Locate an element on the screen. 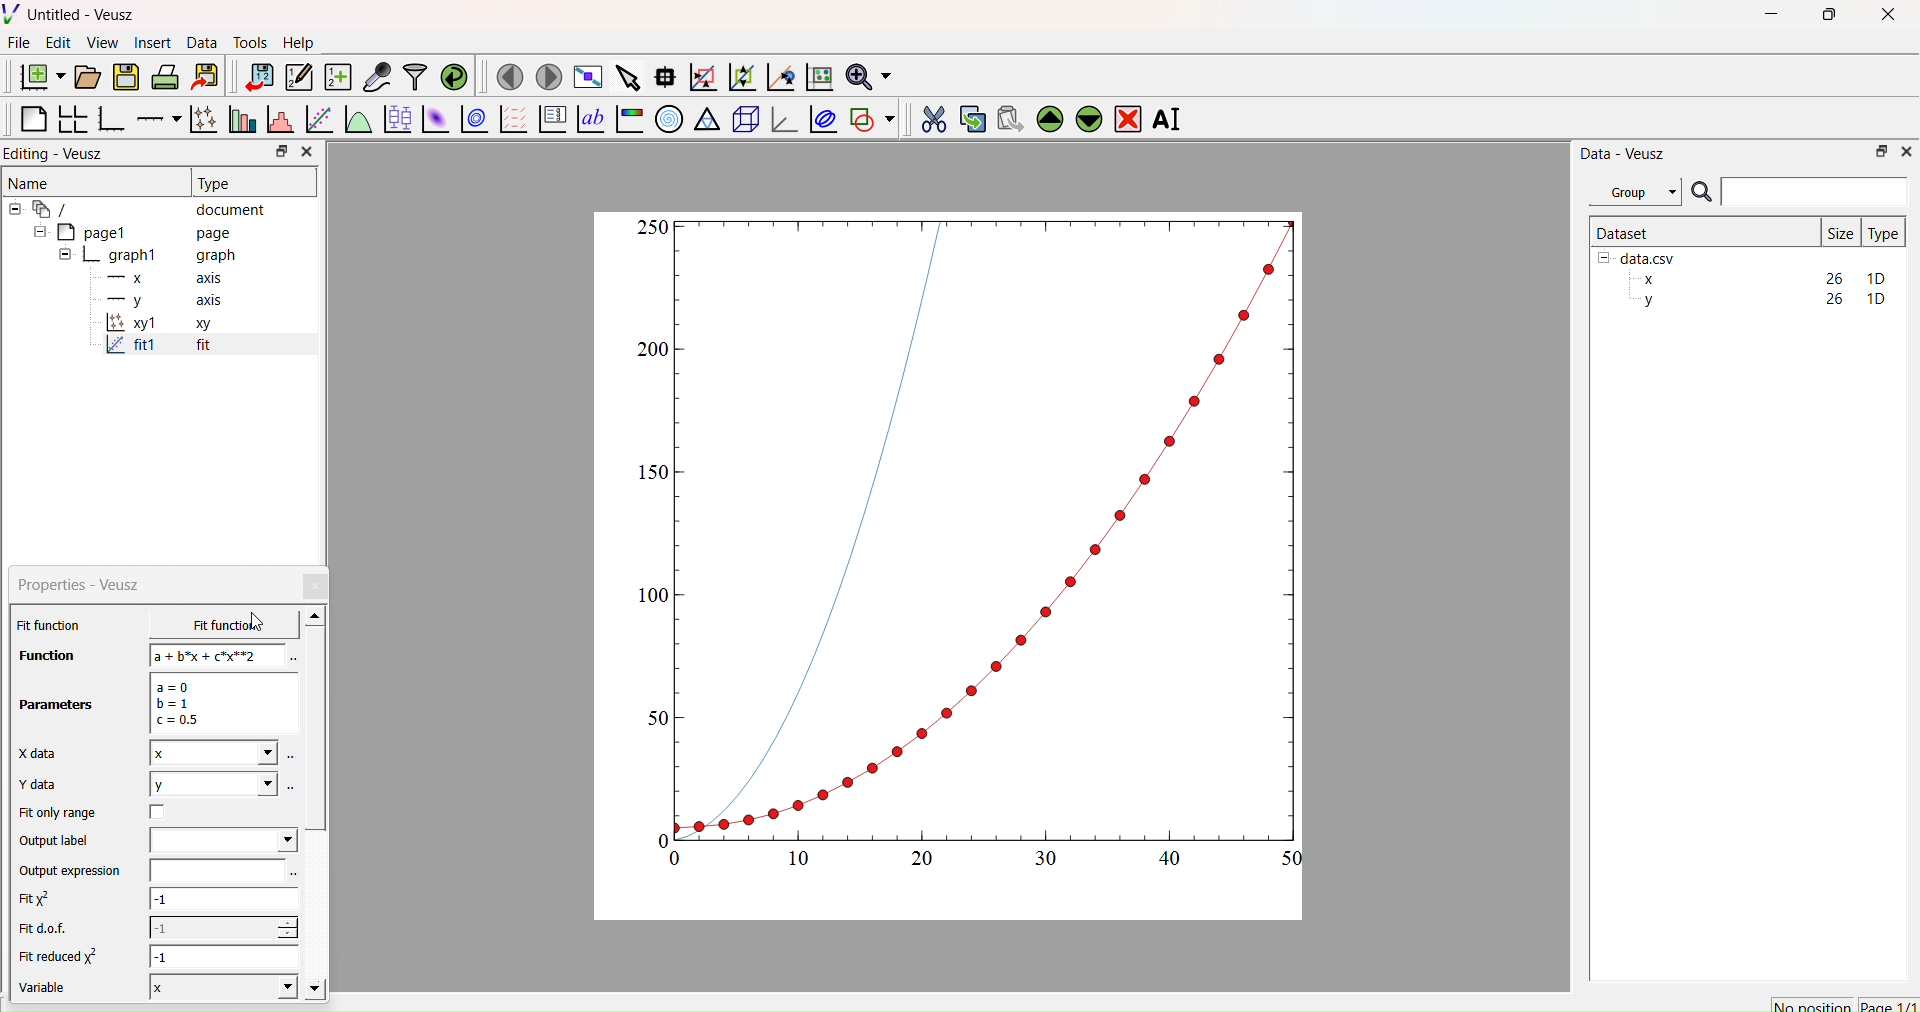 The width and height of the screenshot is (1920, 1012). data.csv is located at coordinates (1639, 256).